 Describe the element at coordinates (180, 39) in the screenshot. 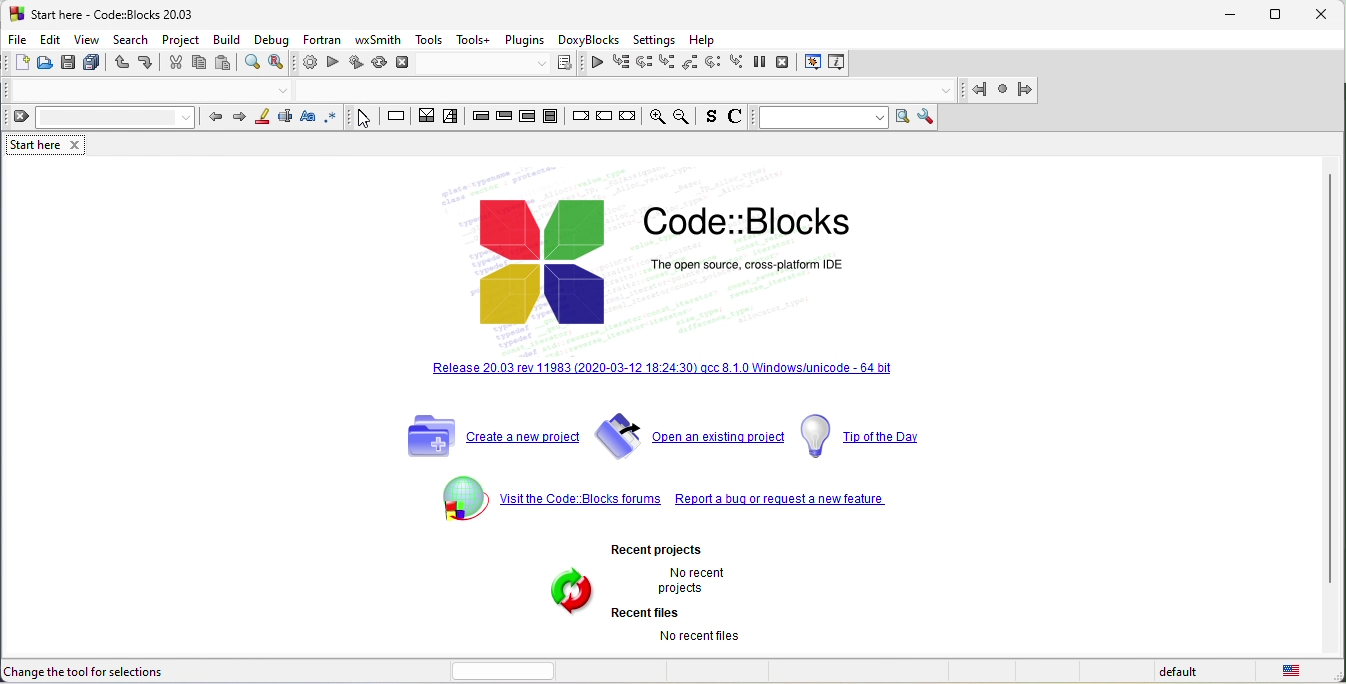

I see `project` at that location.